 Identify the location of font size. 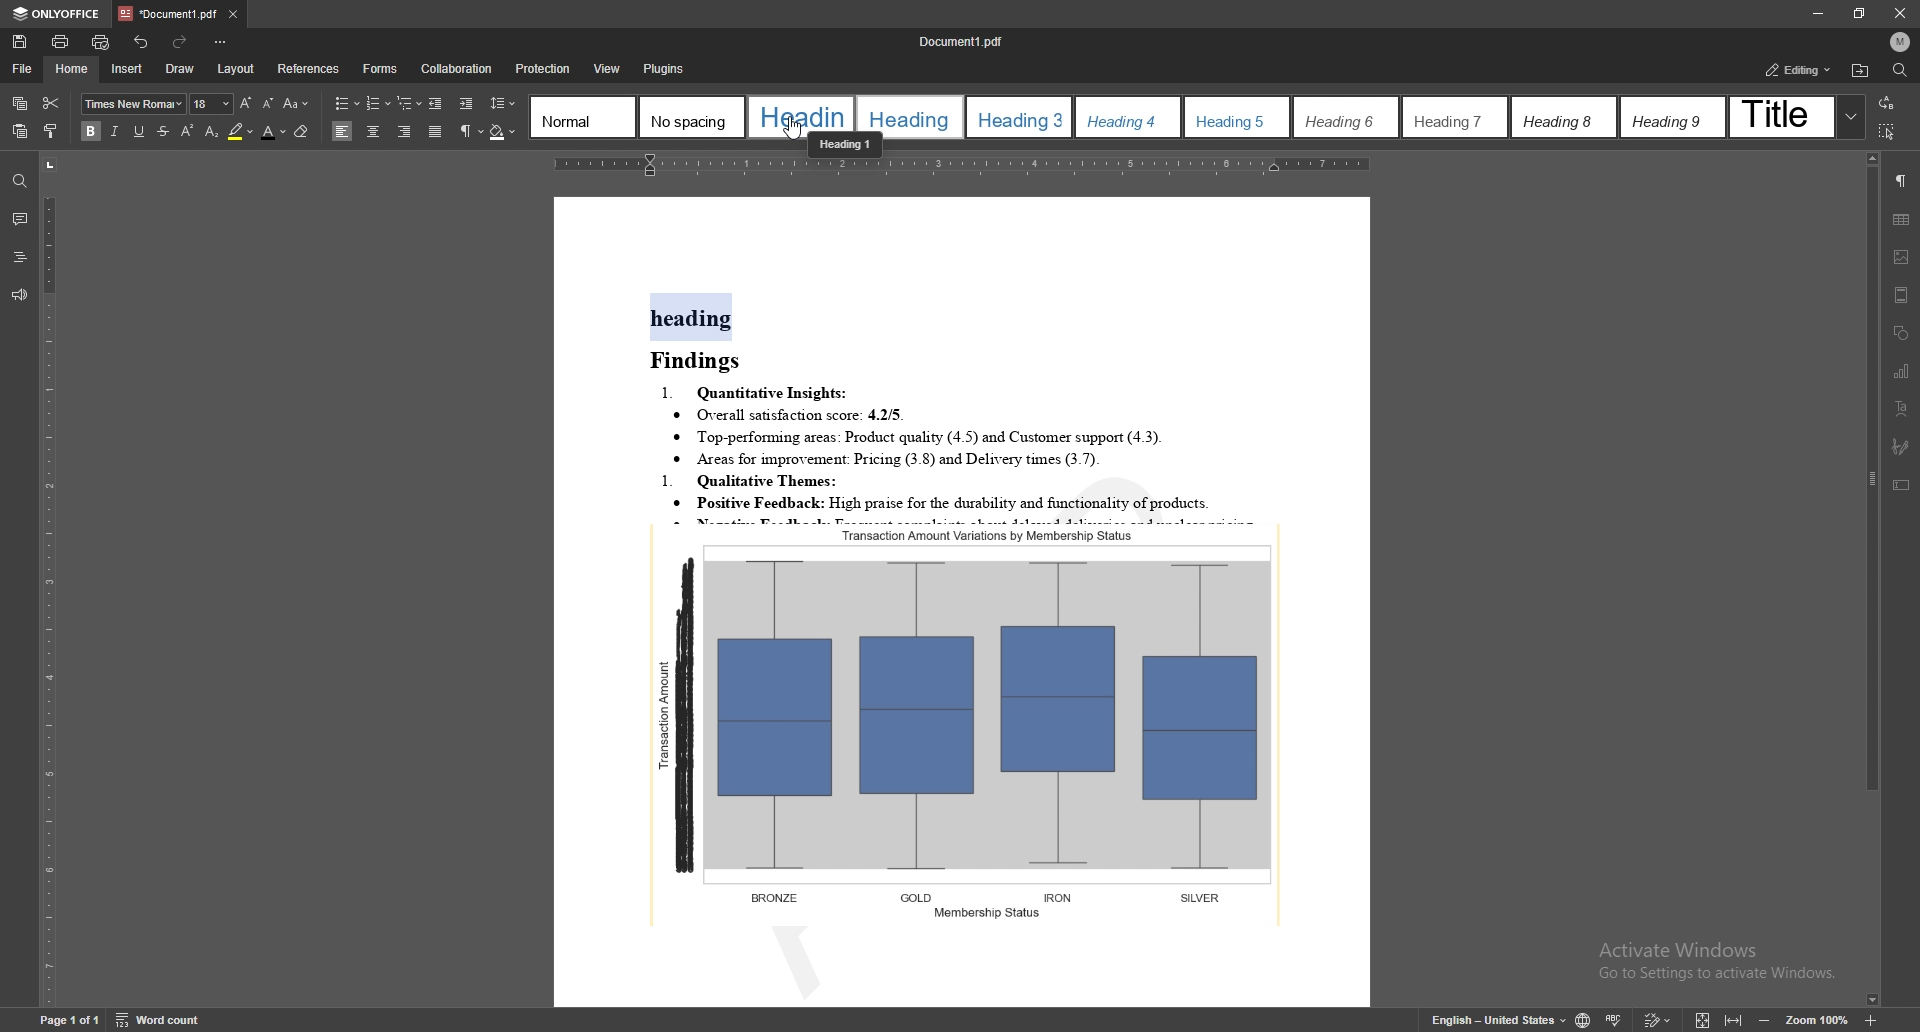
(212, 104).